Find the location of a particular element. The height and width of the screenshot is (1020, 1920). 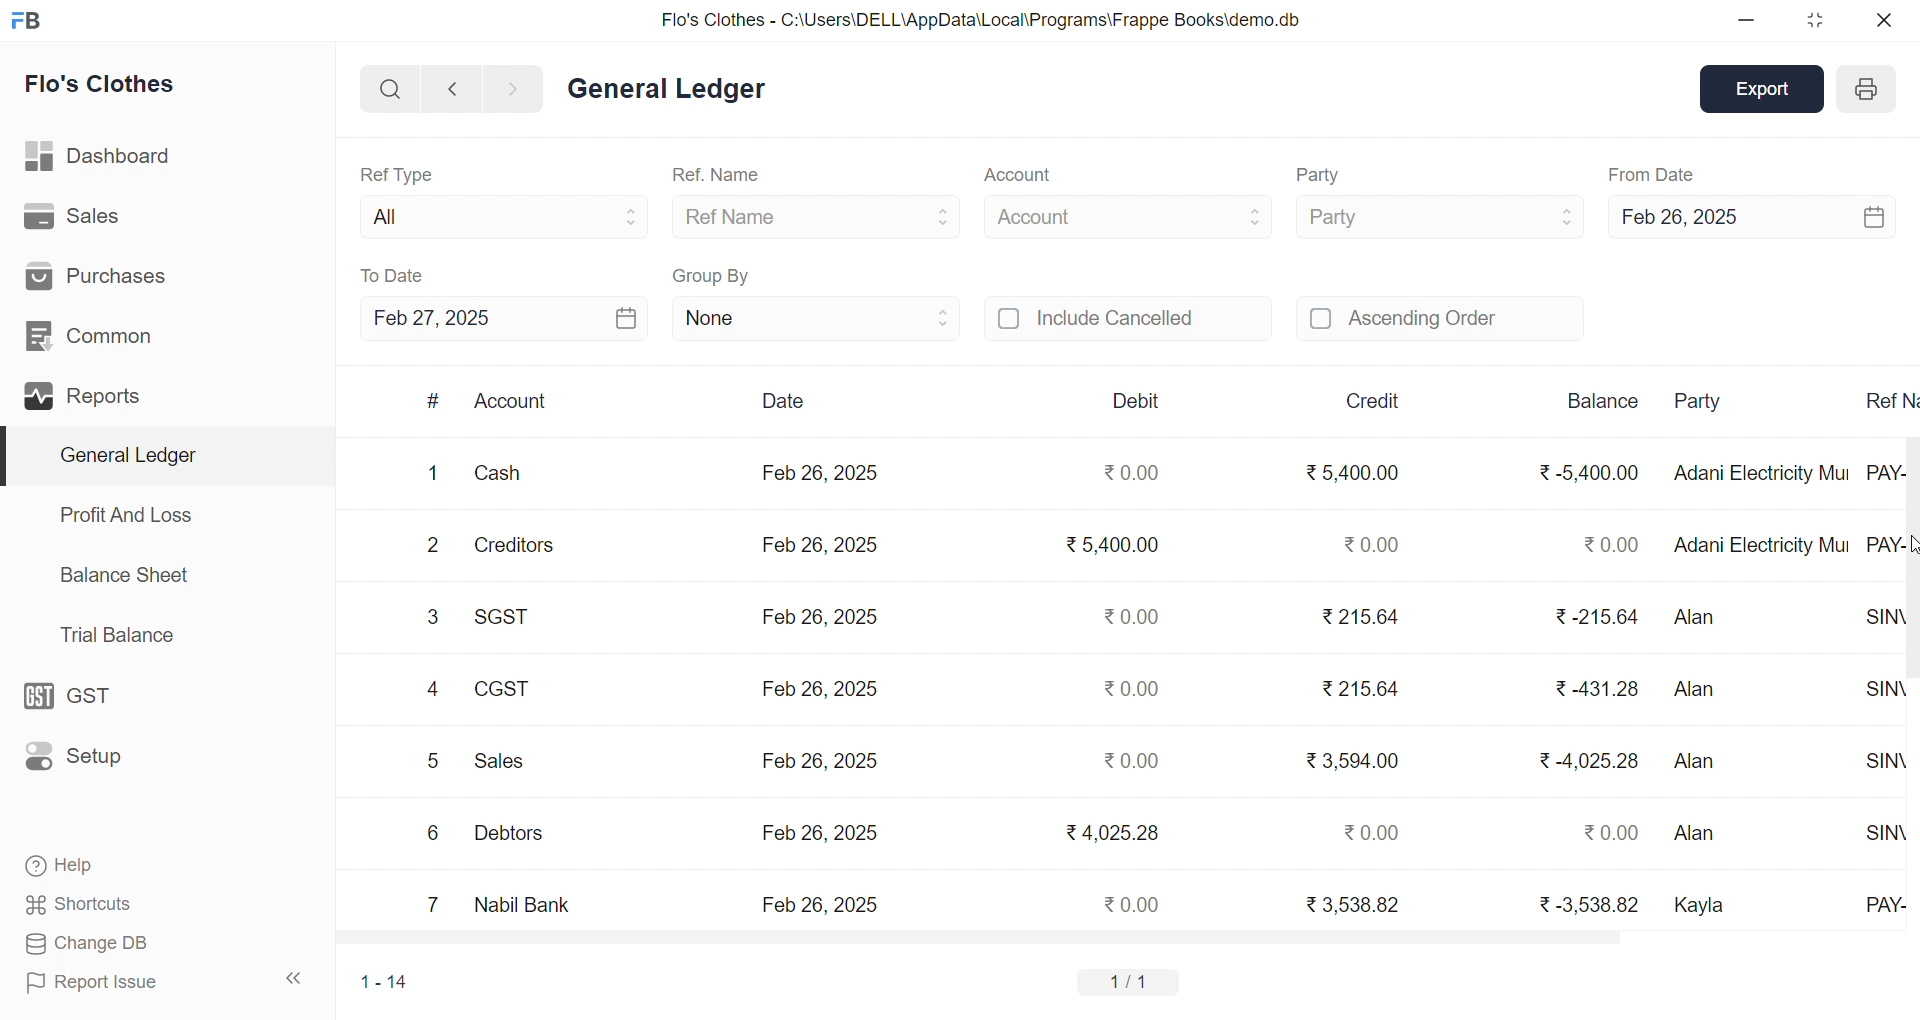

₹ 215.64 is located at coordinates (1361, 691).